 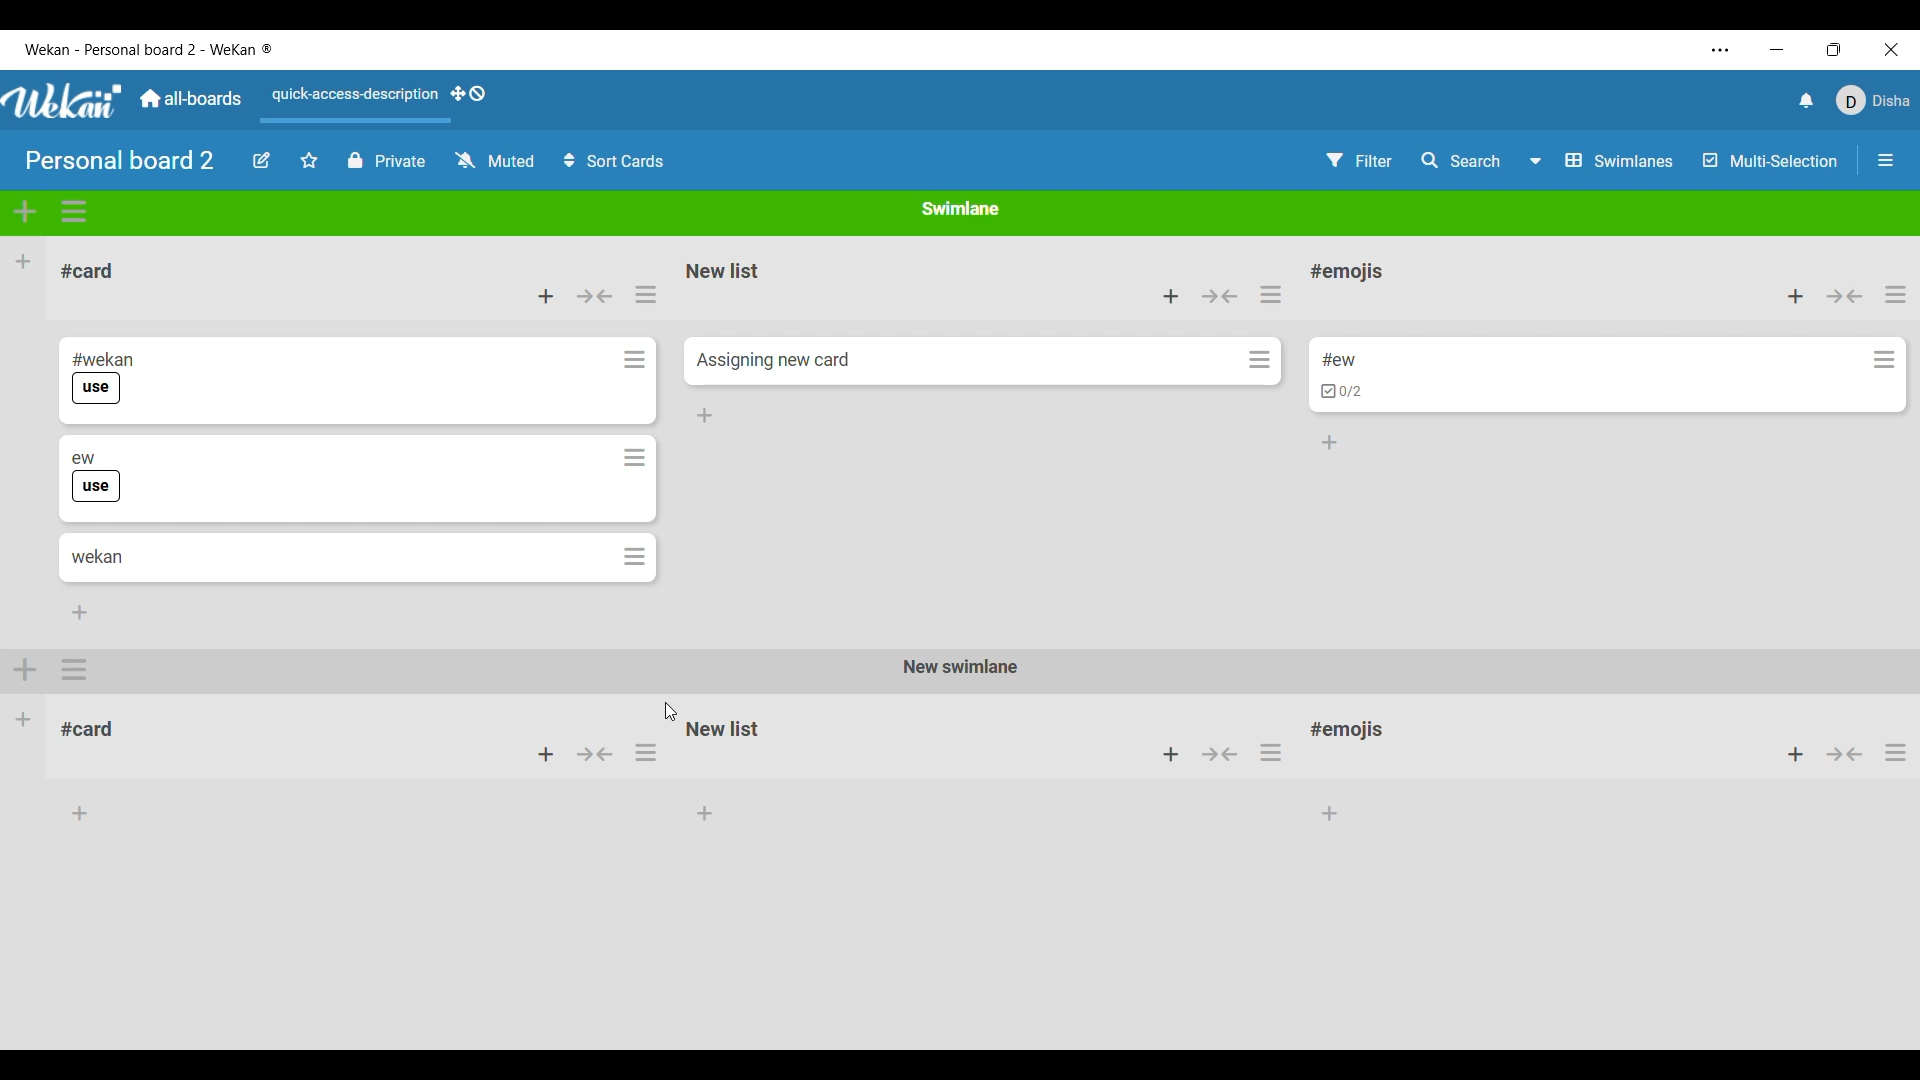 I want to click on add, so click(x=1165, y=756).